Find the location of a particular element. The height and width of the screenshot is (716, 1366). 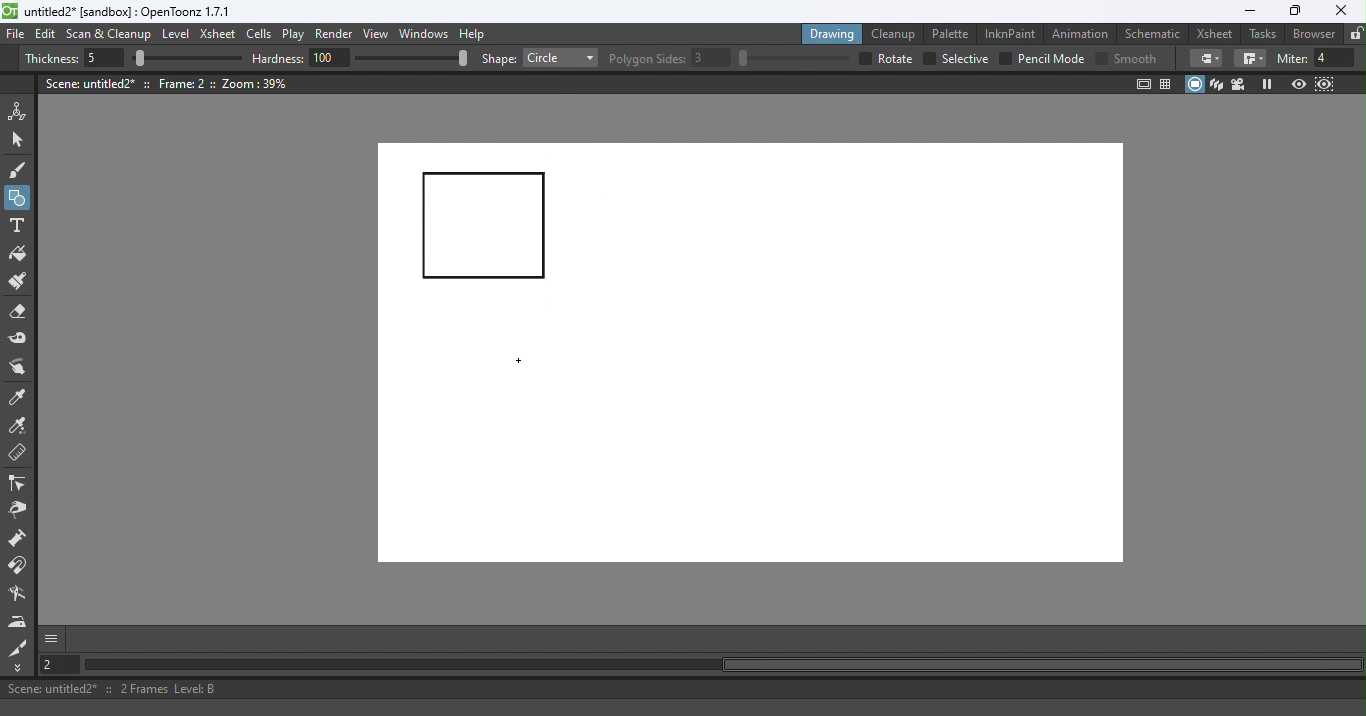

More Tools is located at coordinates (19, 668).